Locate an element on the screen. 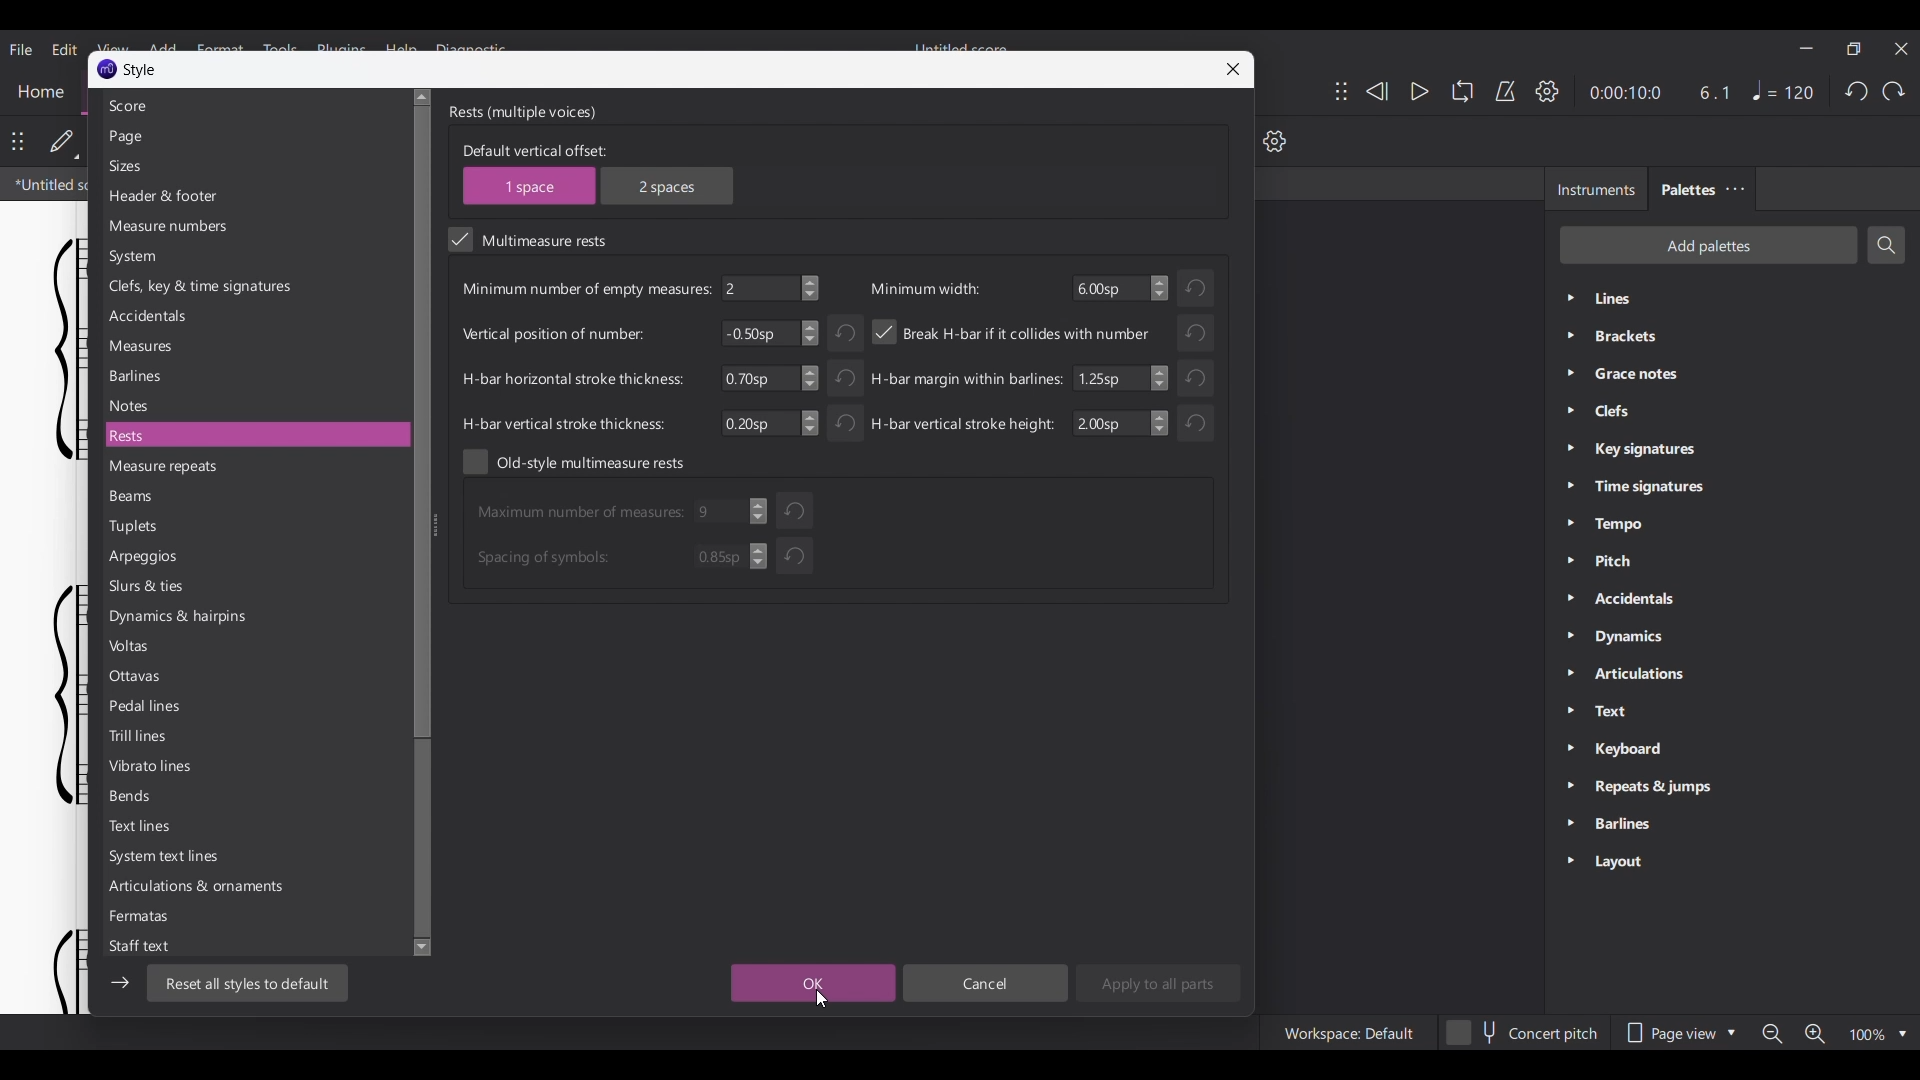  Input max. number of Spacing of symbols is located at coordinates (609, 557).